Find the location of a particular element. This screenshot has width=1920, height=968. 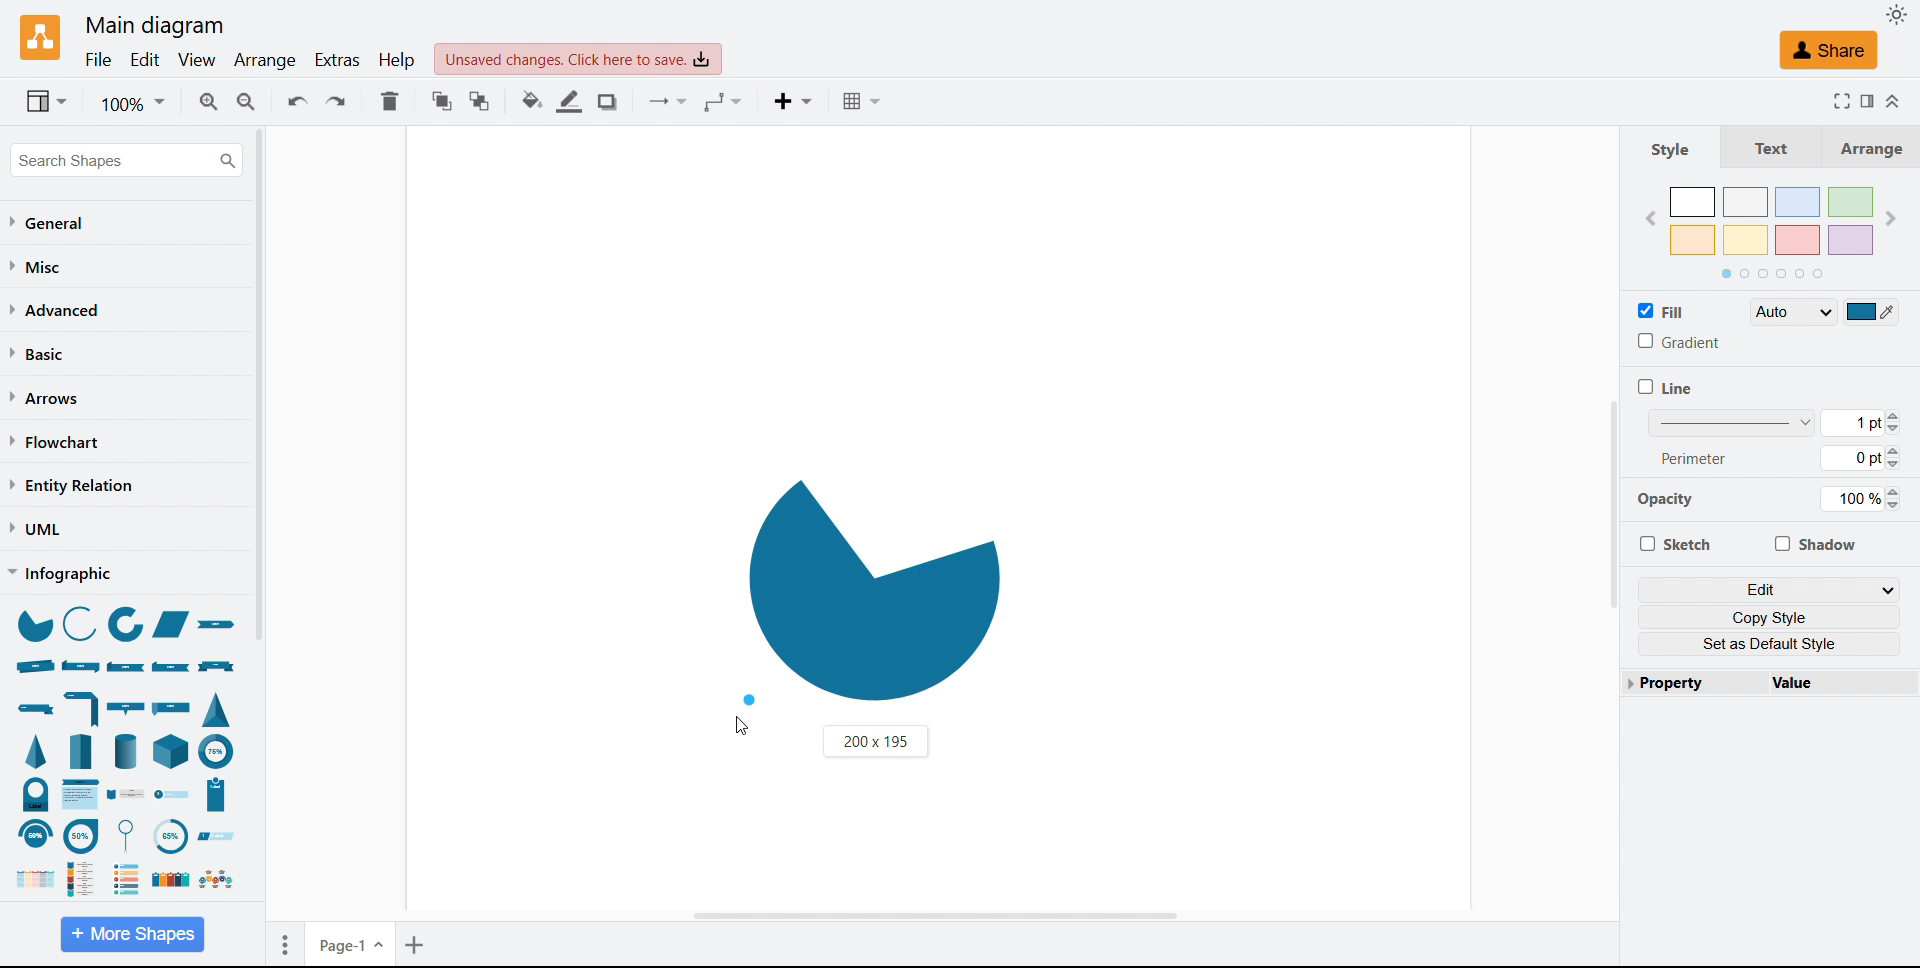

banner half fold is located at coordinates (83, 707).